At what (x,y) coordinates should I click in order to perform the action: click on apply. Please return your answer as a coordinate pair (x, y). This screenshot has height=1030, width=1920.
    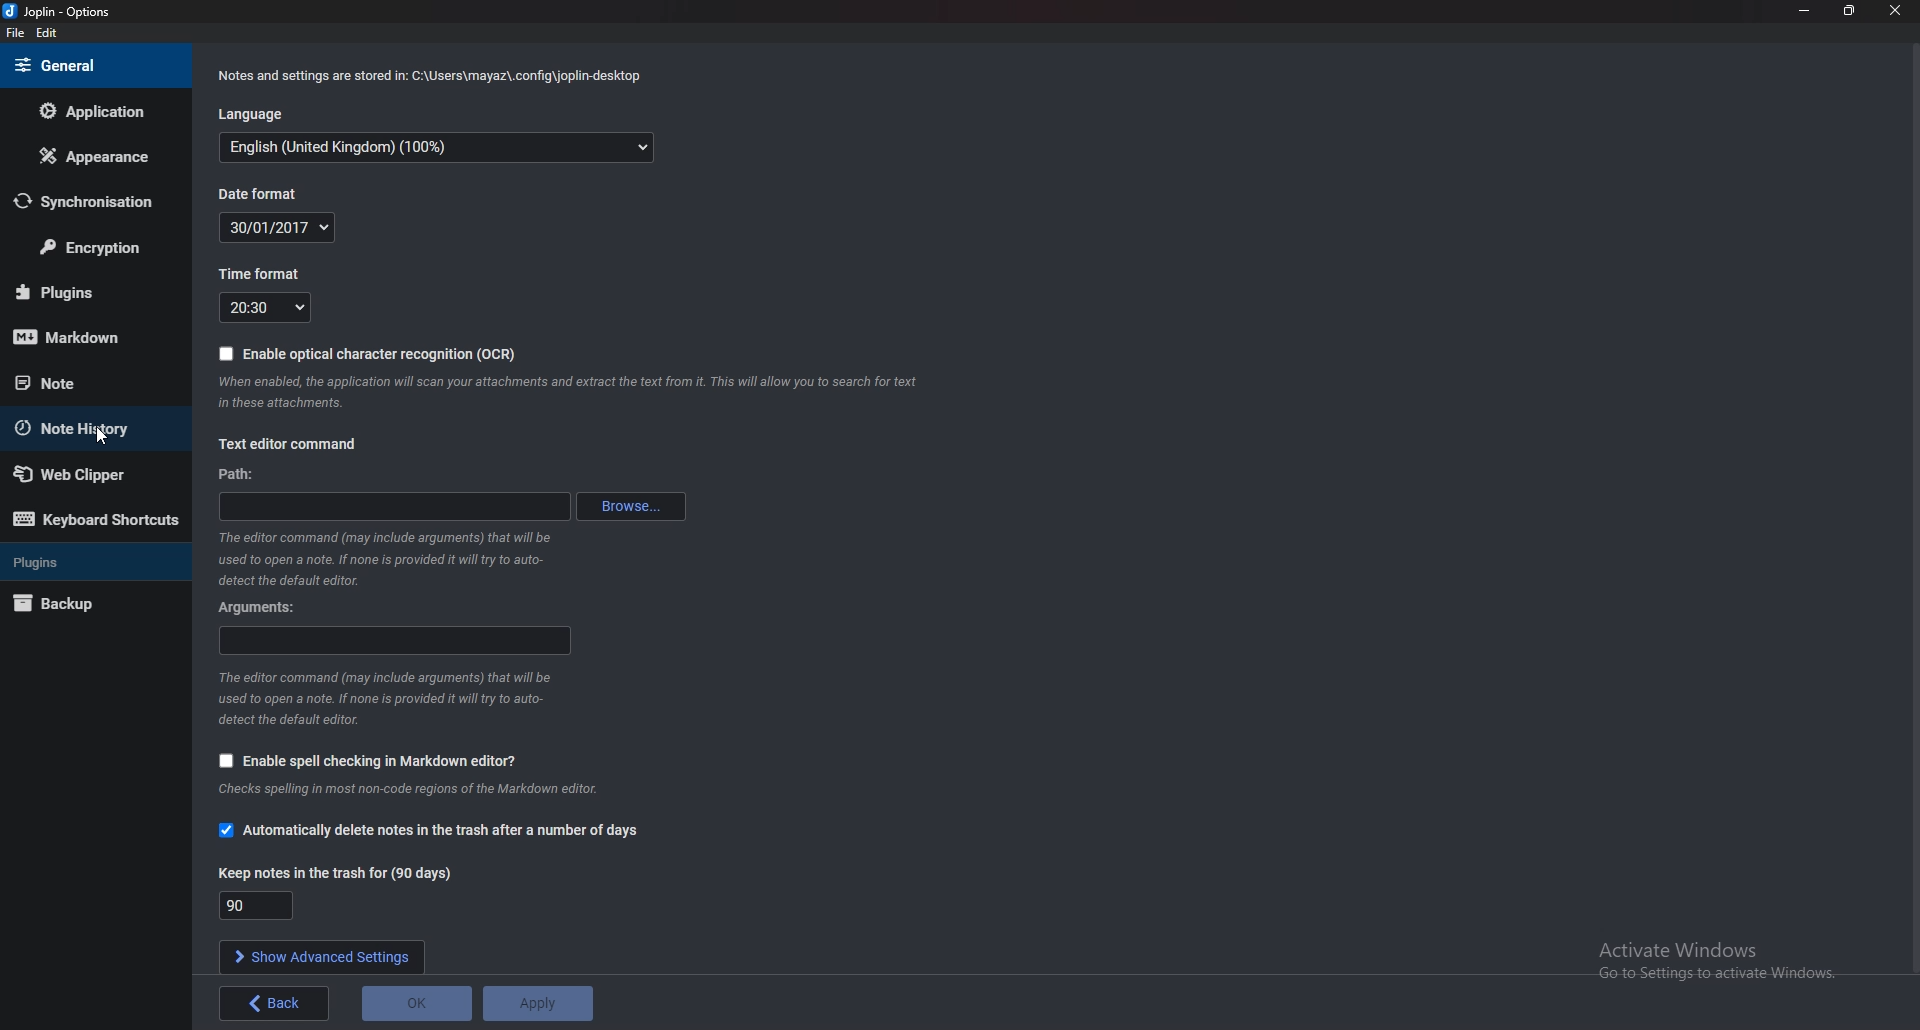
    Looking at the image, I should click on (539, 1003).